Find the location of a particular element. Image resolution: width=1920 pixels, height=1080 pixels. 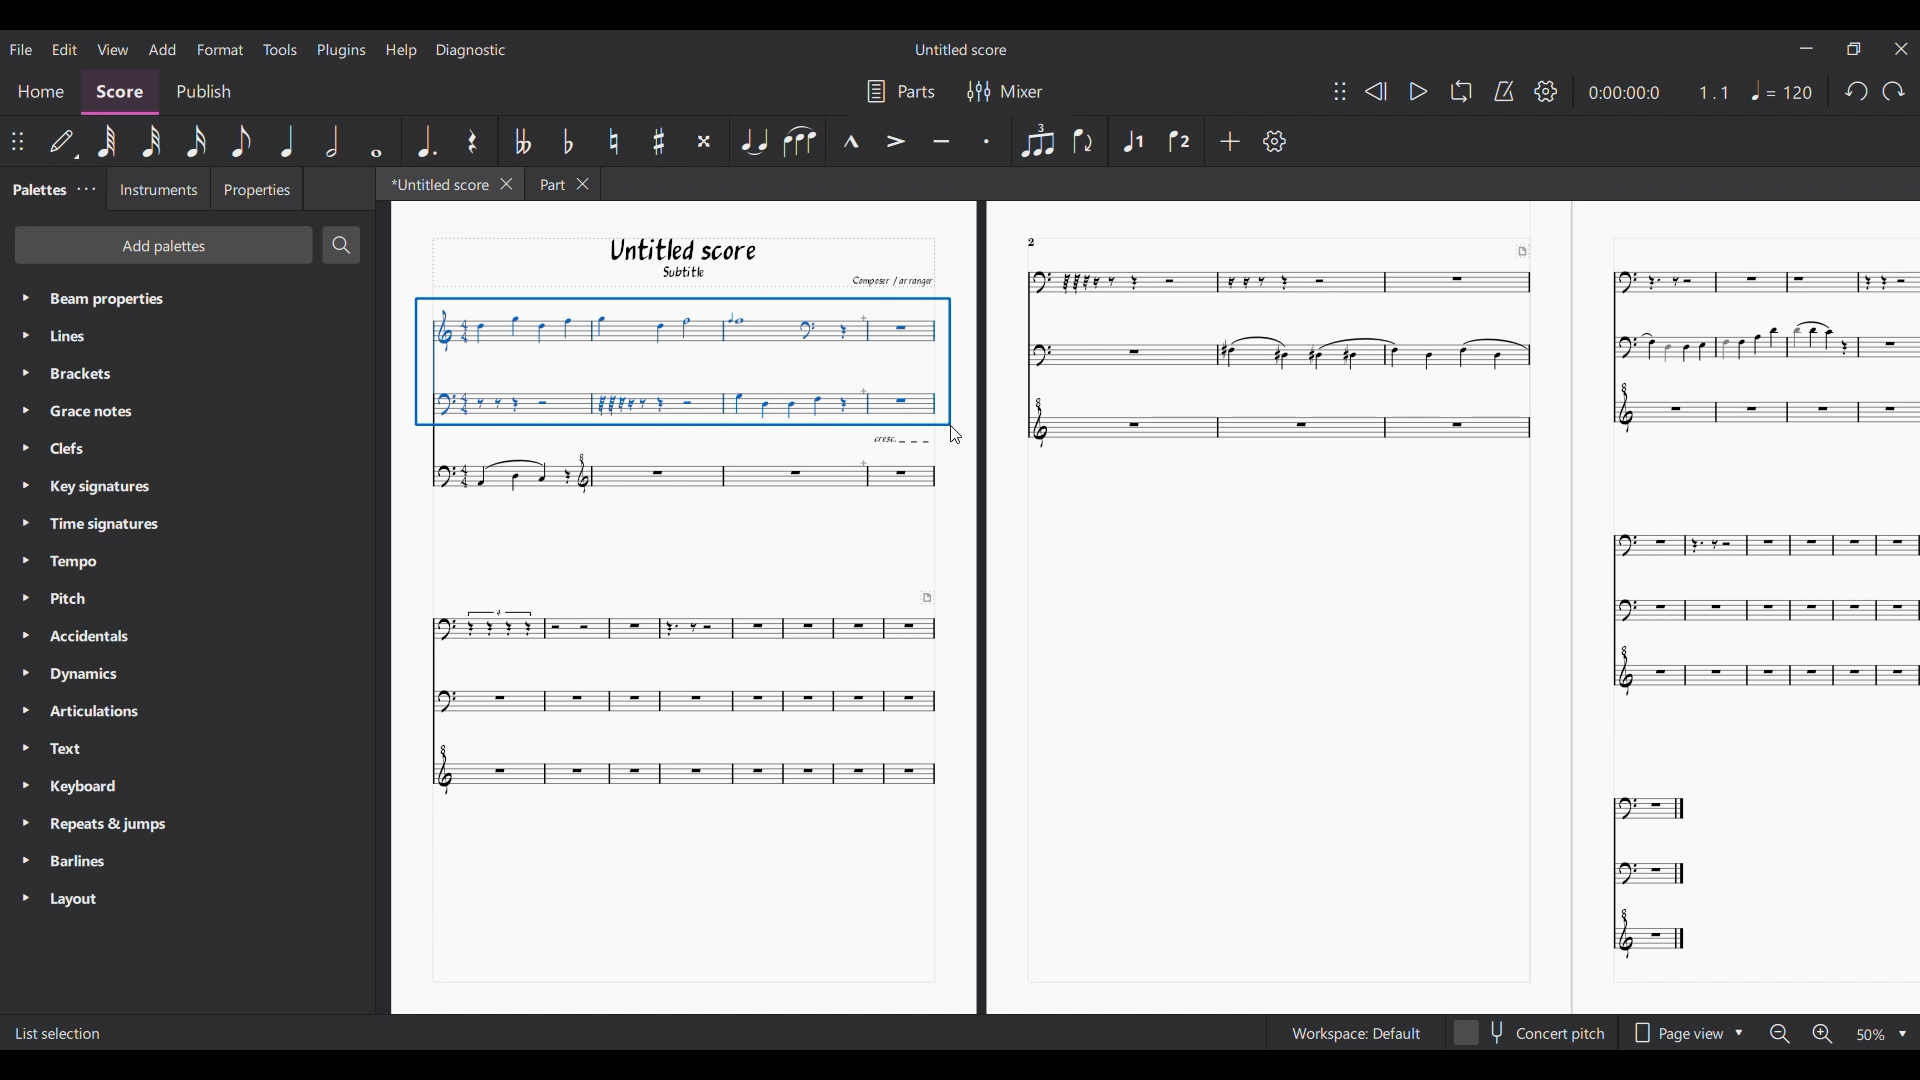

Comput arrange is located at coordinates (888, 280).